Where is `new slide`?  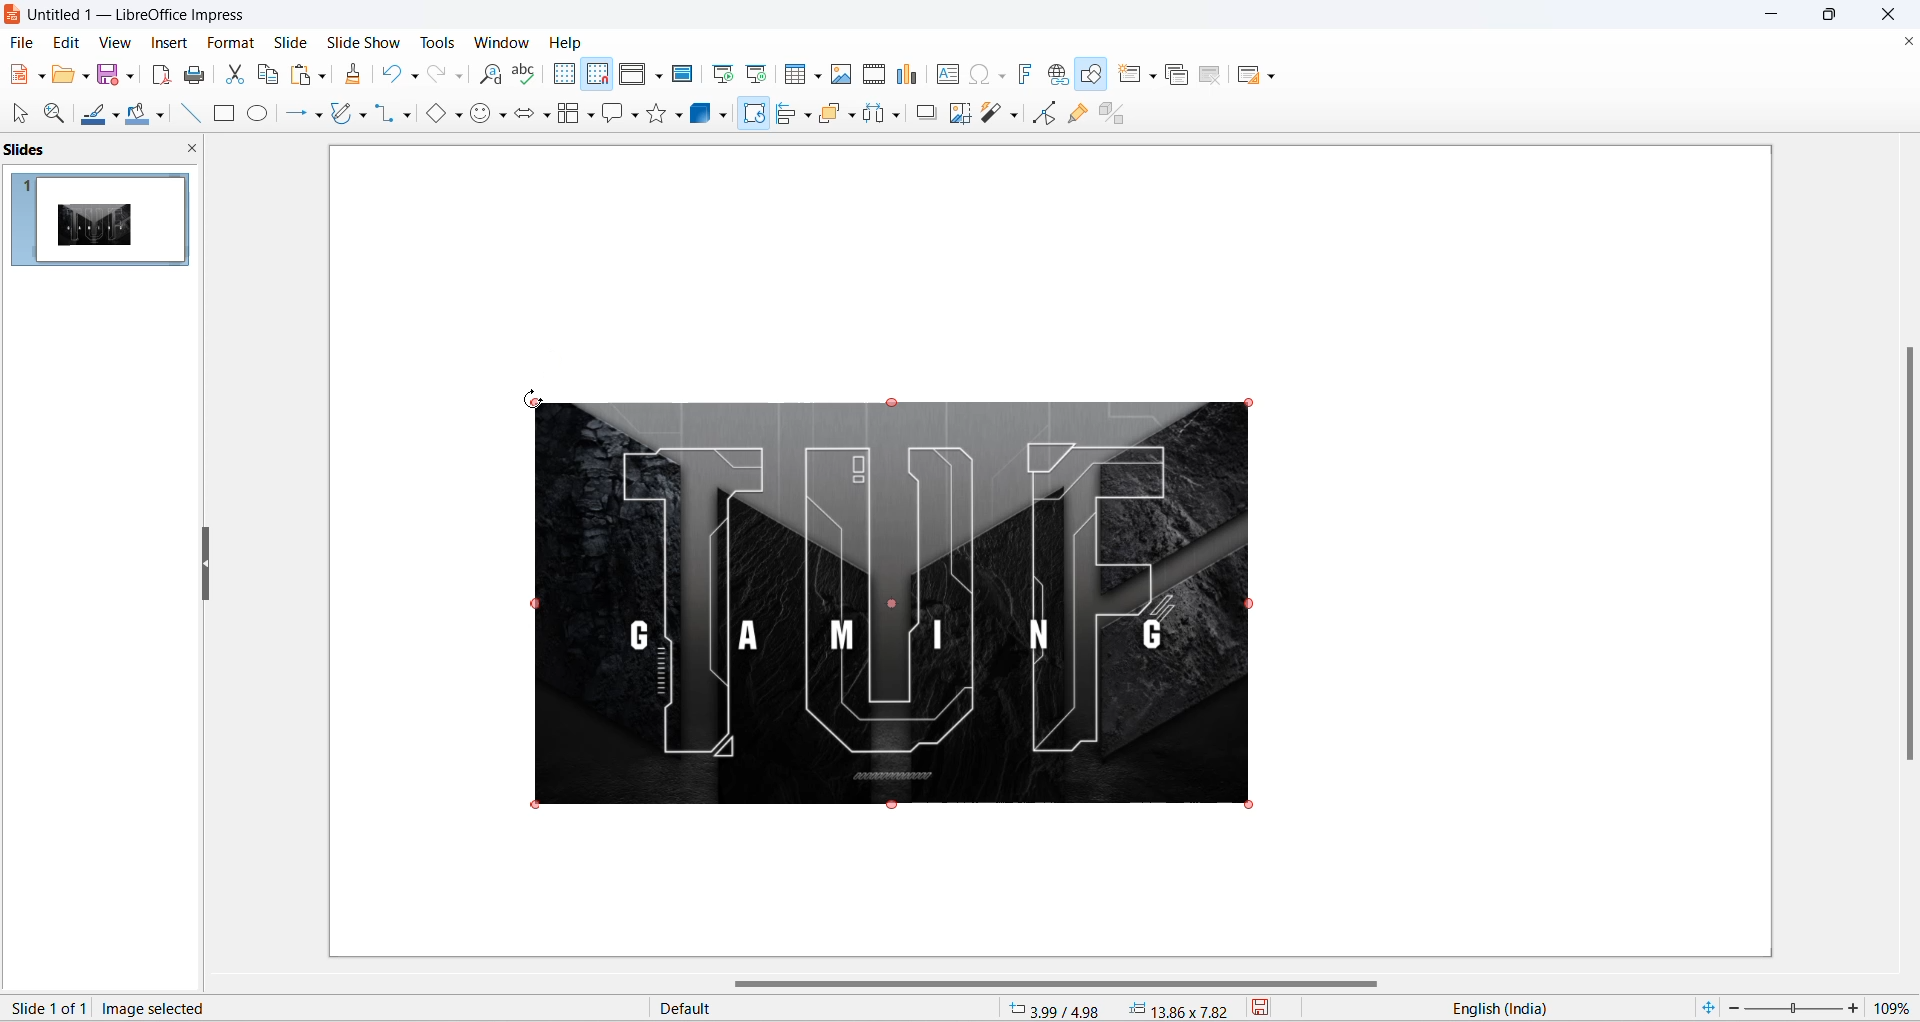
new slide is located at coordinates (1130, 74).